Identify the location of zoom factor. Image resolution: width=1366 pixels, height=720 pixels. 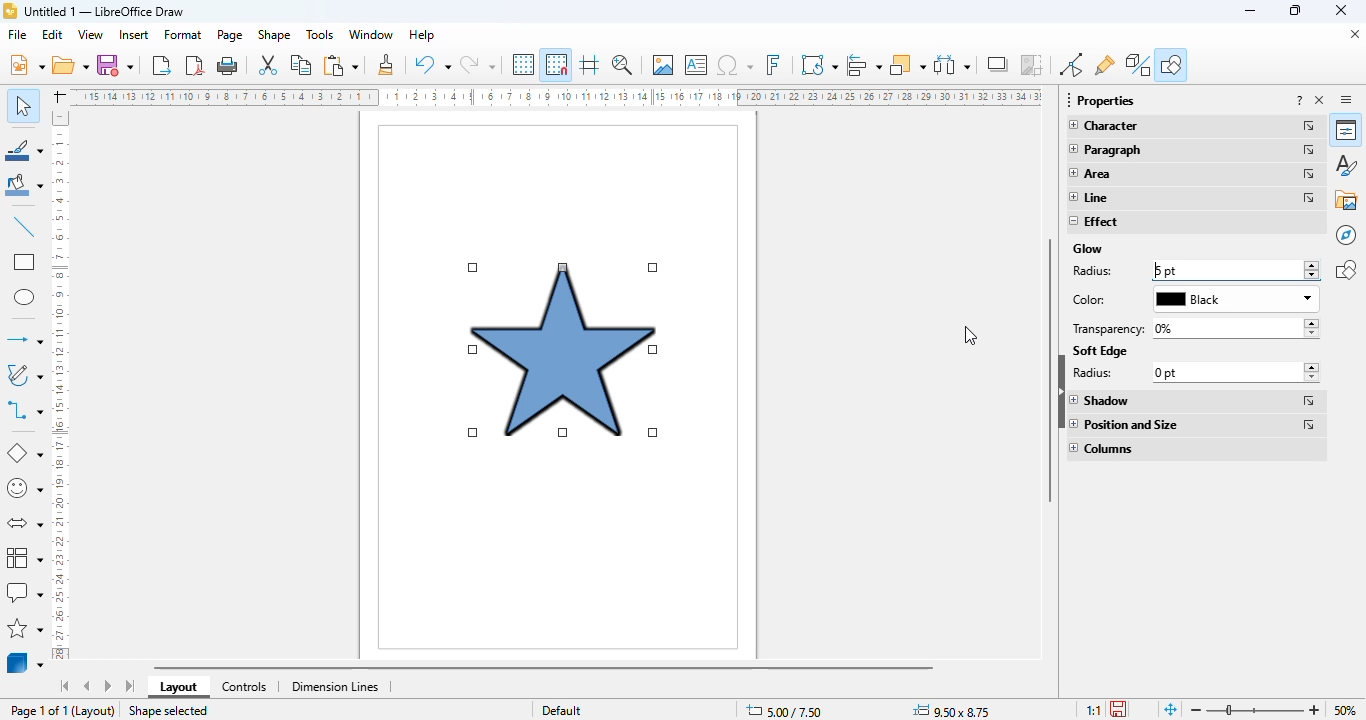
(1344, 708).